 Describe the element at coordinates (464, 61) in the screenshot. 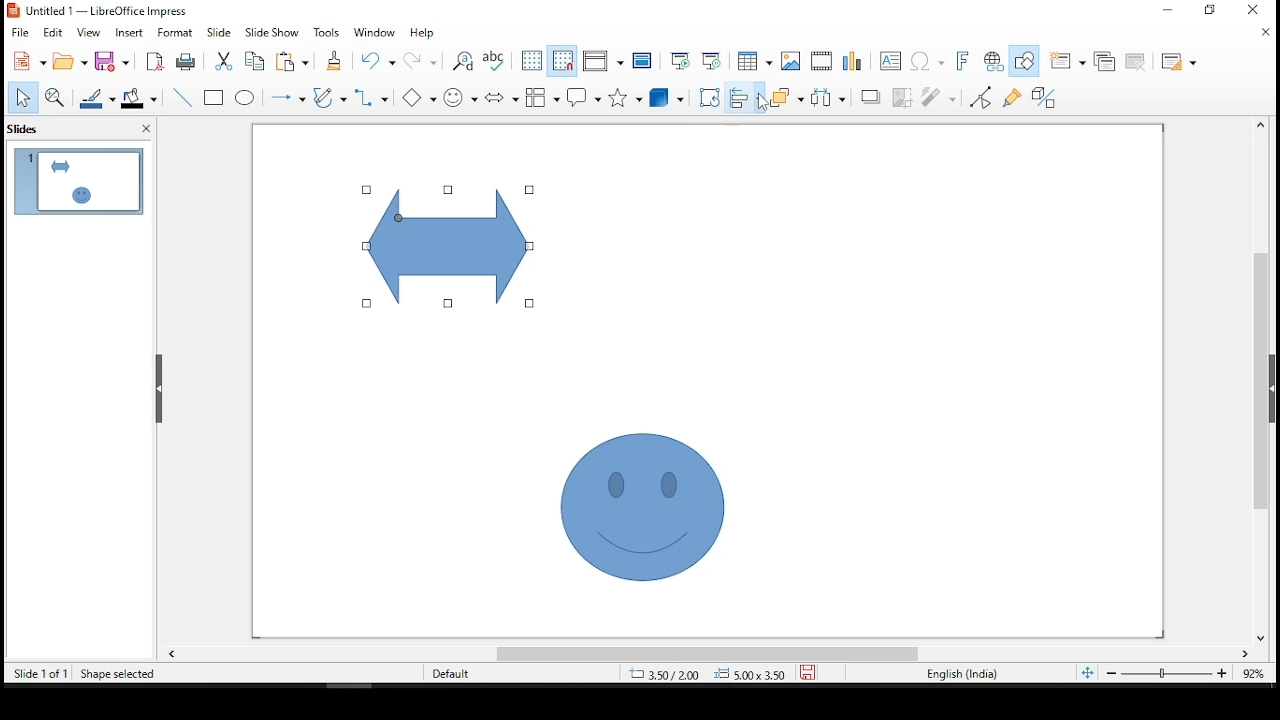

I see `find and replace` at that location.